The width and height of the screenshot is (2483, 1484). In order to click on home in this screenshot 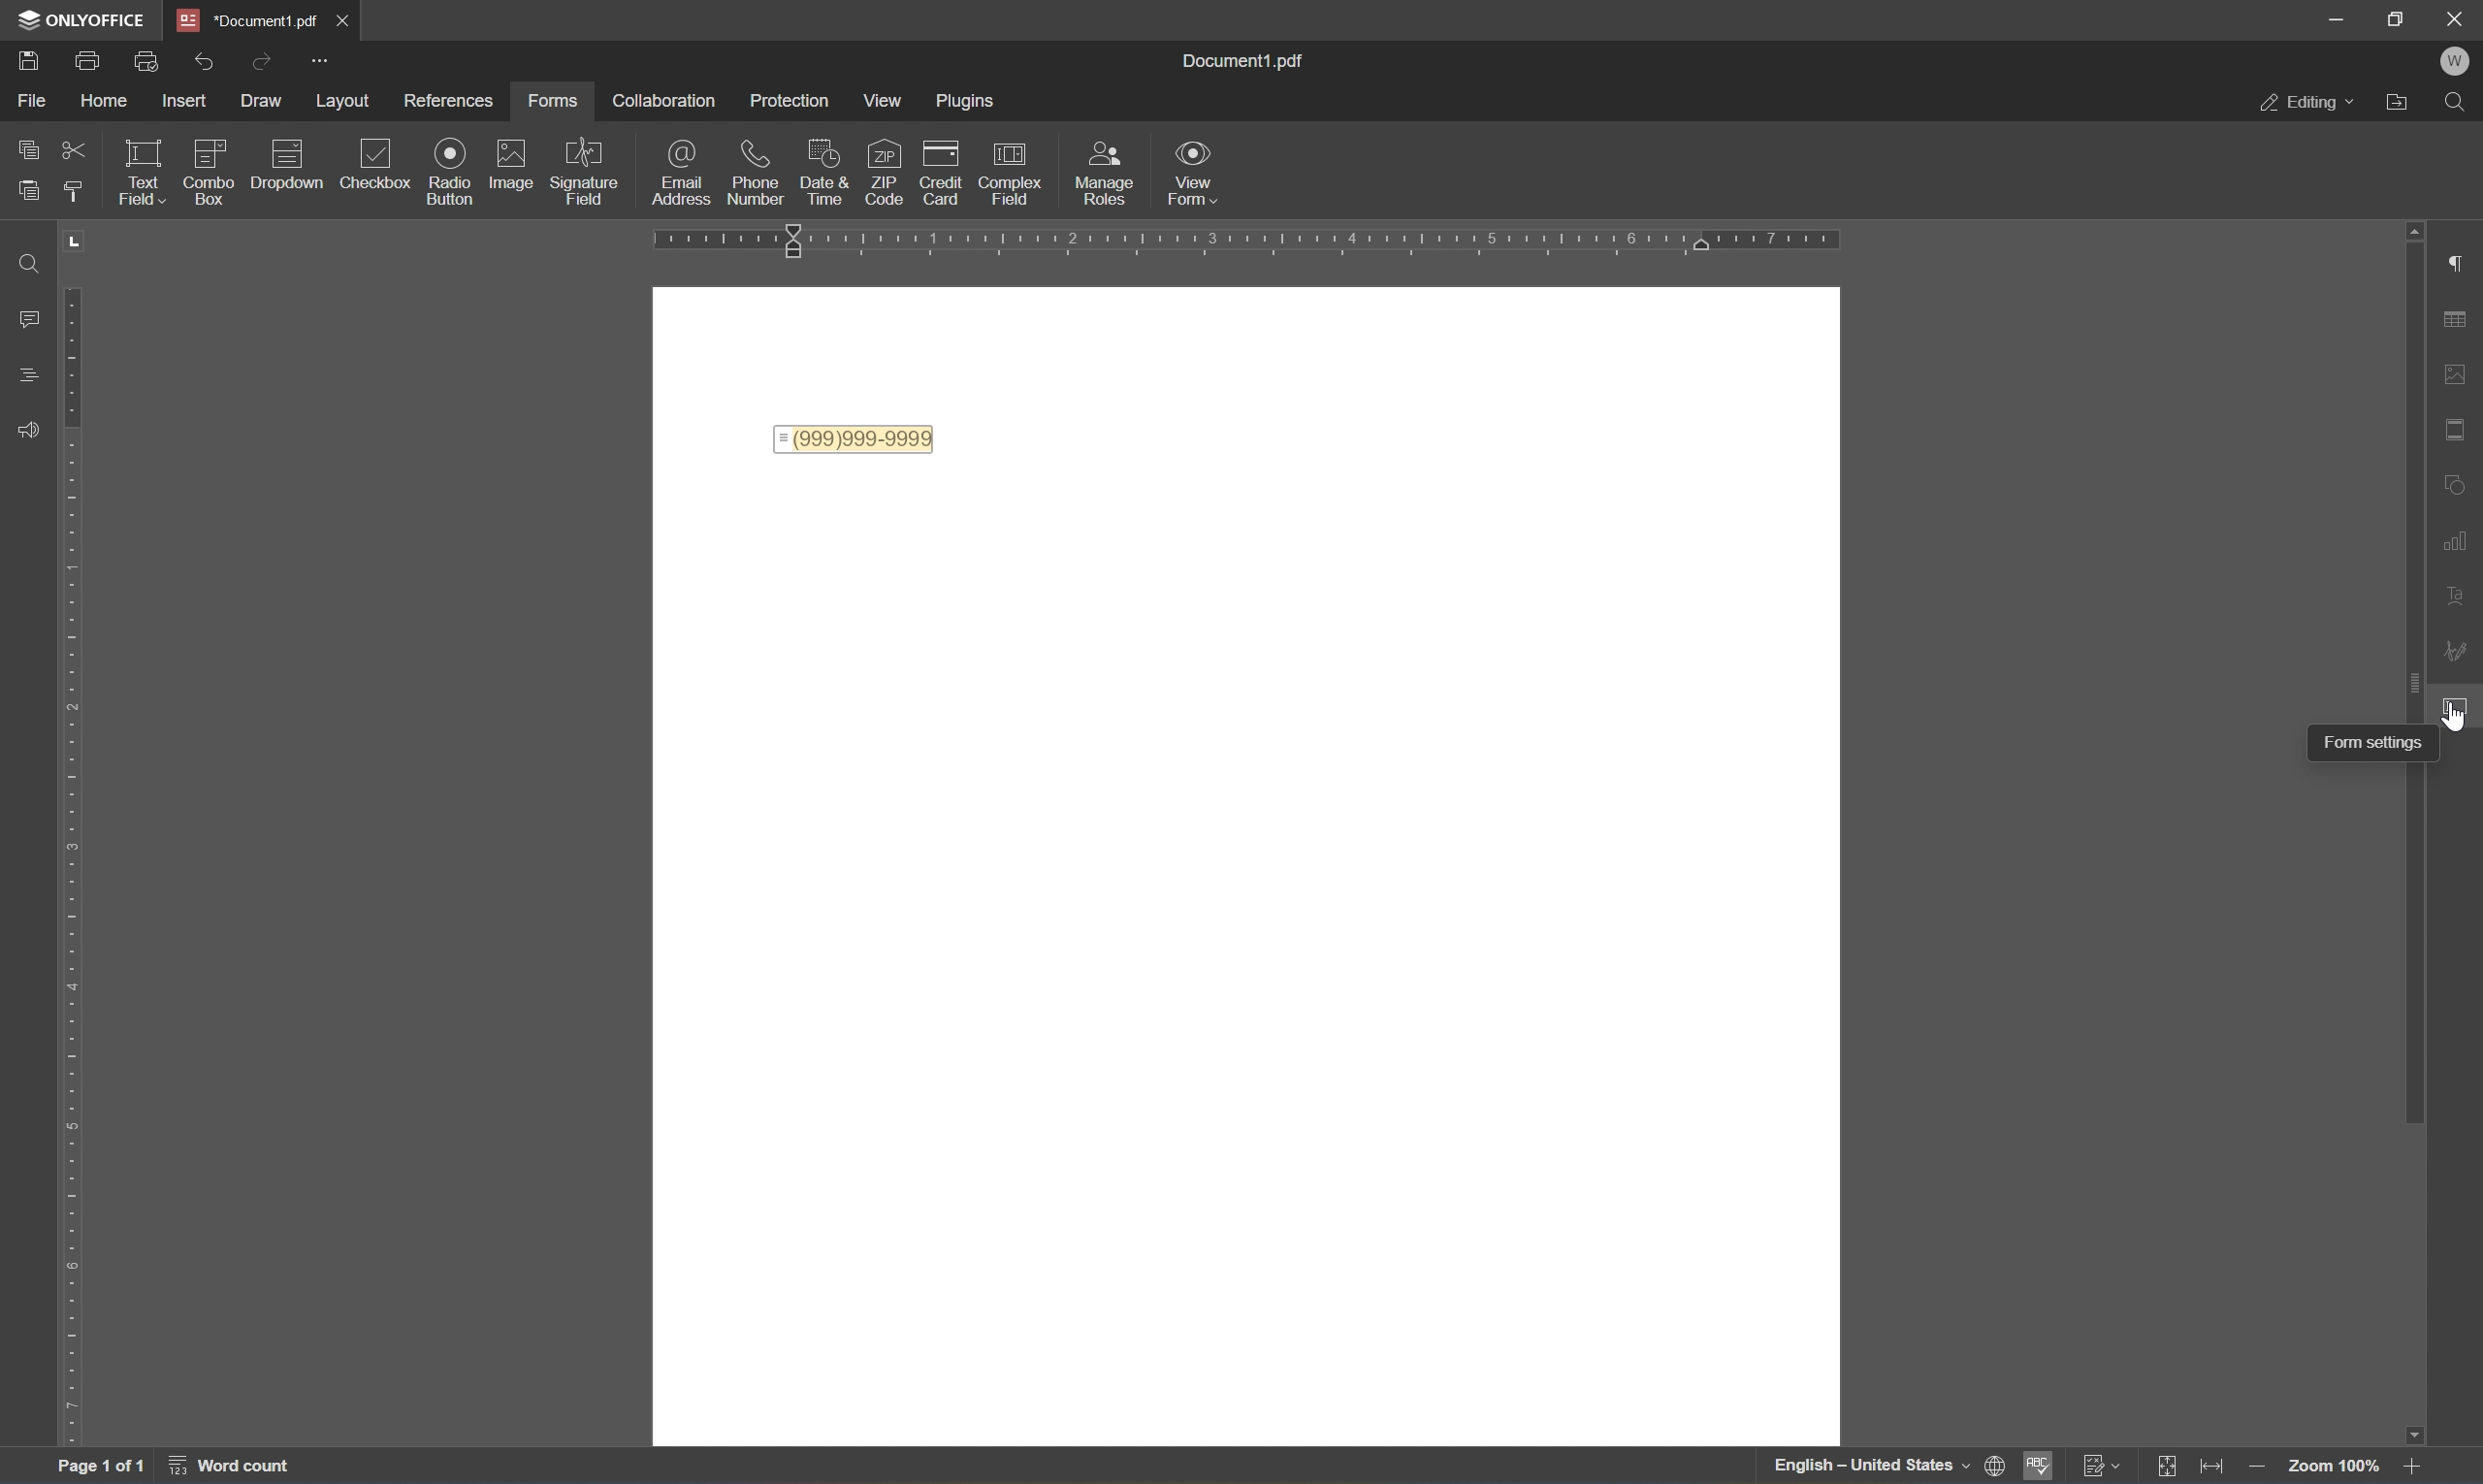, I will do `click(102, 105)`.